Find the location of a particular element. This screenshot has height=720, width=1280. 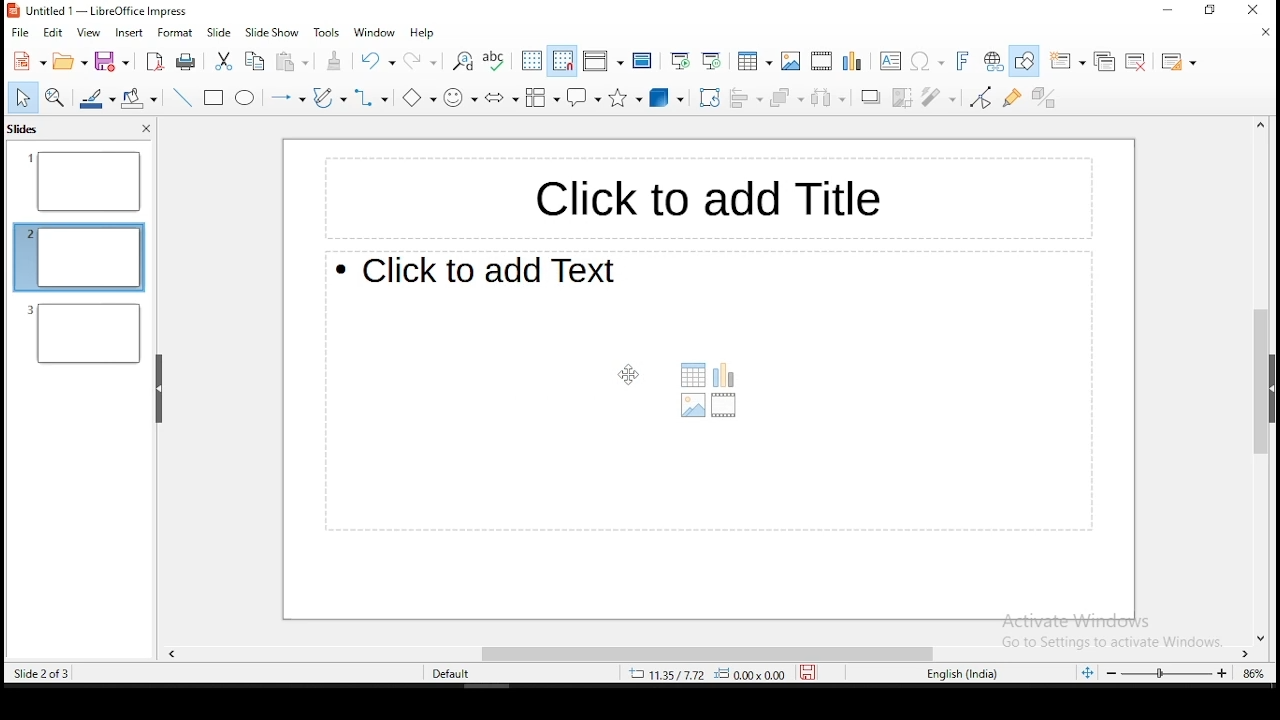

scroll bar is located at coordinates (711, 651).